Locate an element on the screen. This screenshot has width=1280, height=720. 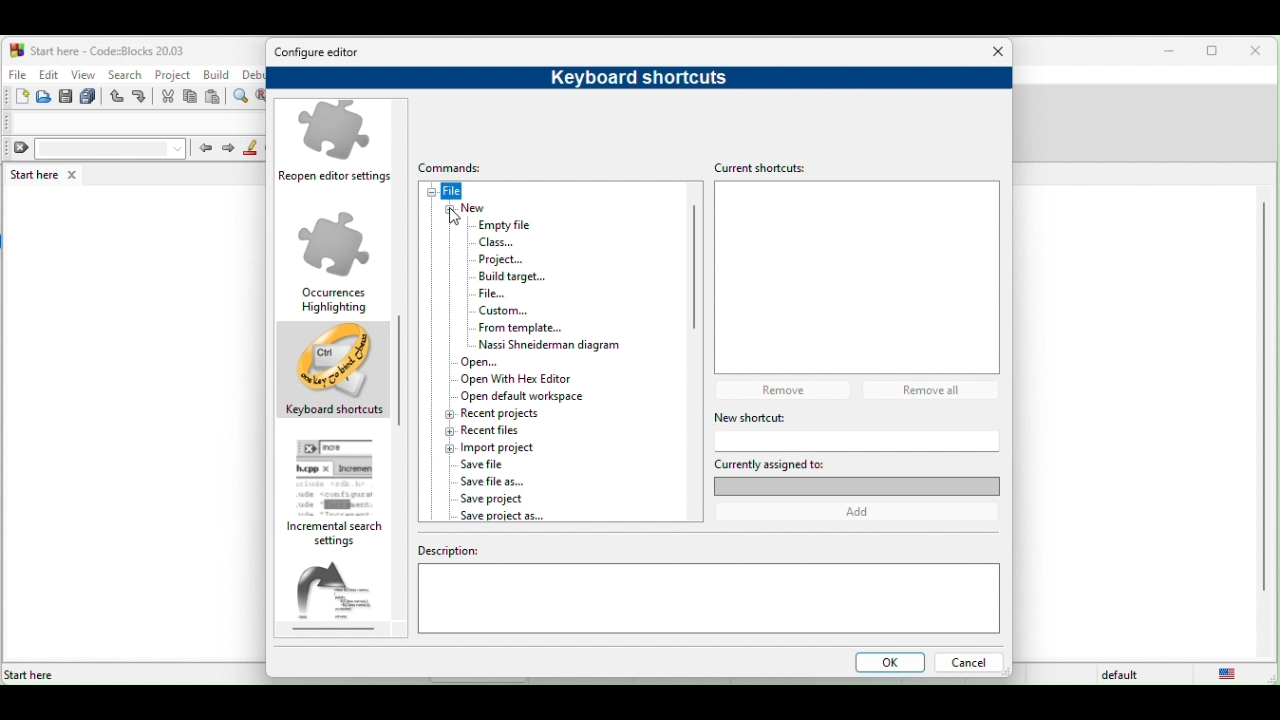
clear is located at coordinates (96, 149).